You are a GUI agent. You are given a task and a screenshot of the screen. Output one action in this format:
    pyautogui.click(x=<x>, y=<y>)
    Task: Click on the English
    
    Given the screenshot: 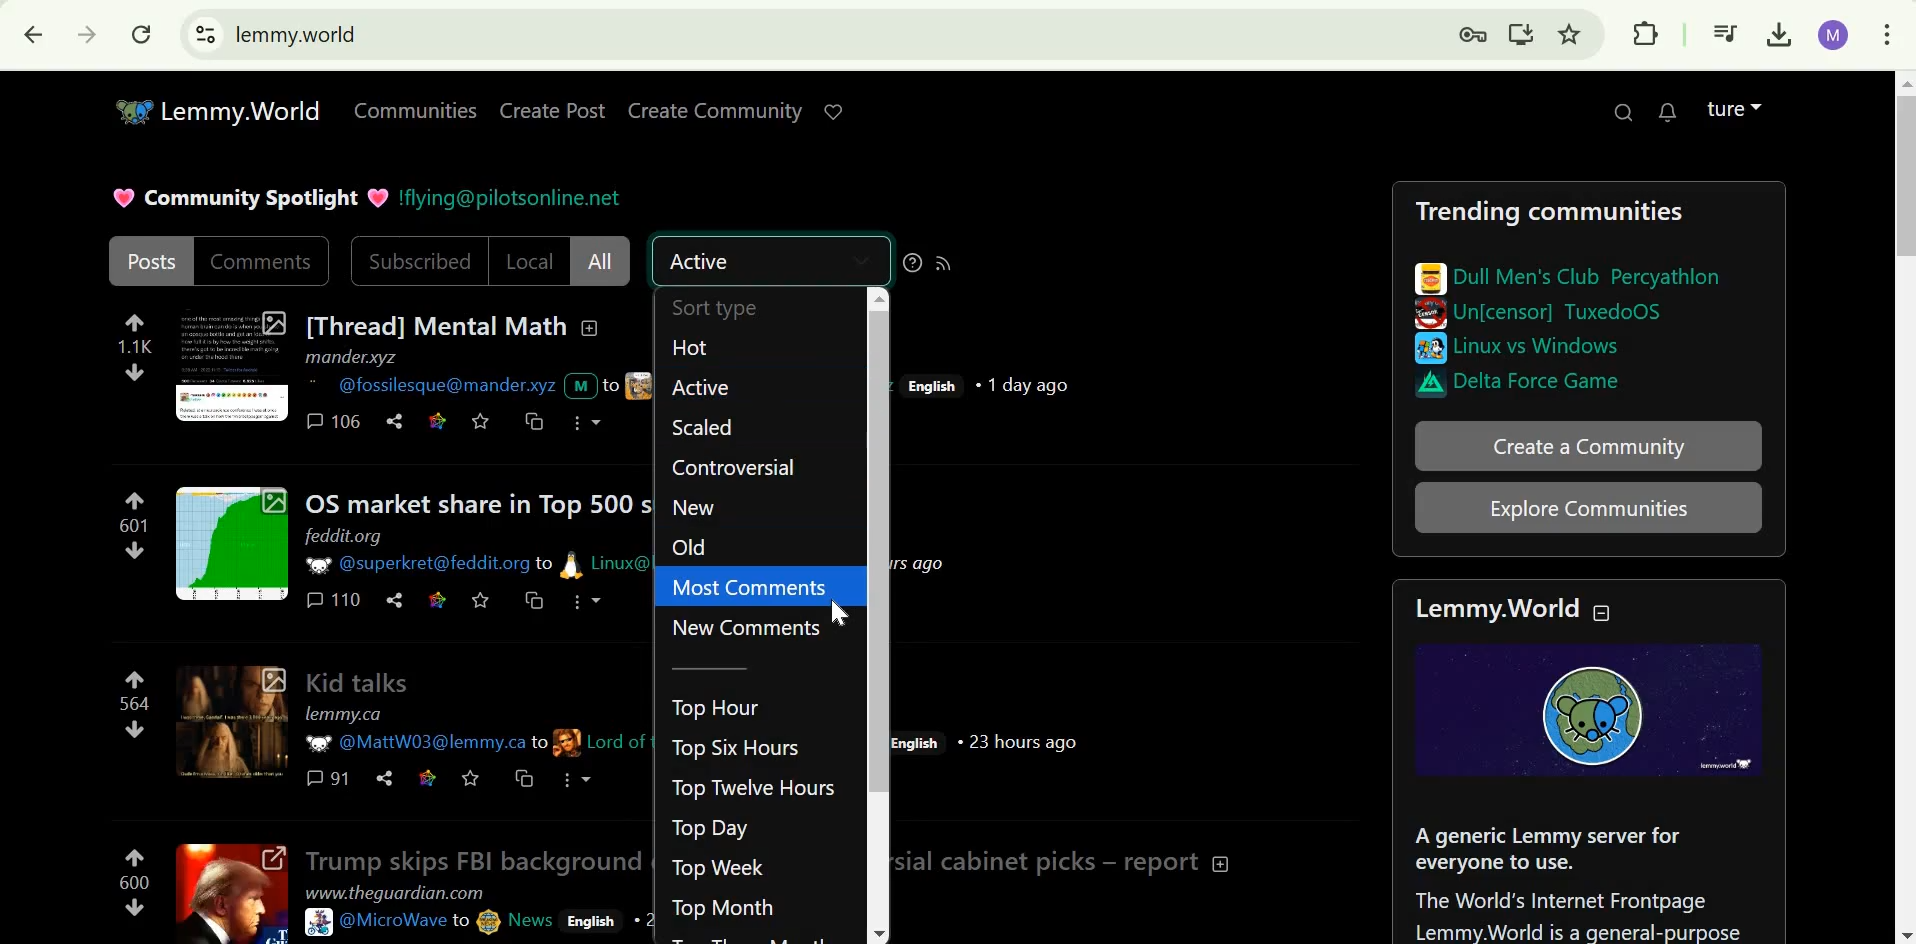 What is the action you would take?
    pyautogui.click(x=930, y=386)
    